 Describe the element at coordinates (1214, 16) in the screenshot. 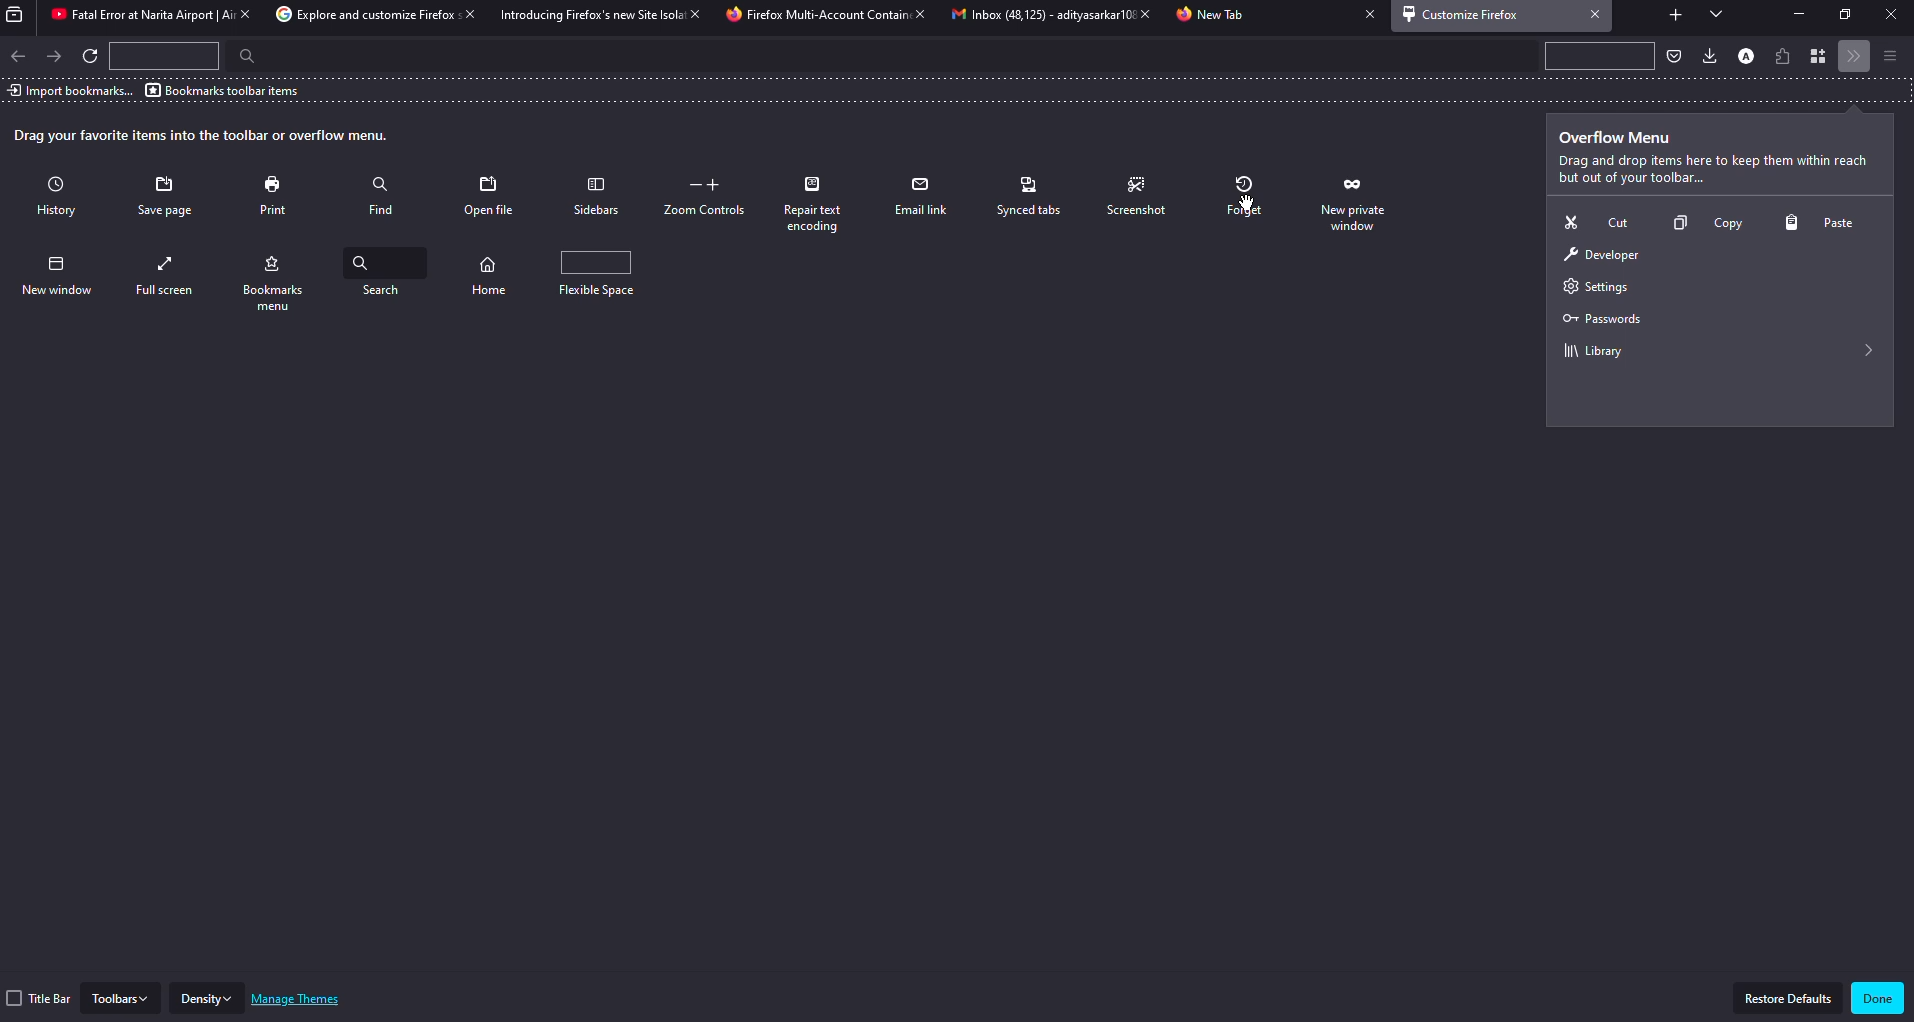

I see `tab` at that location.